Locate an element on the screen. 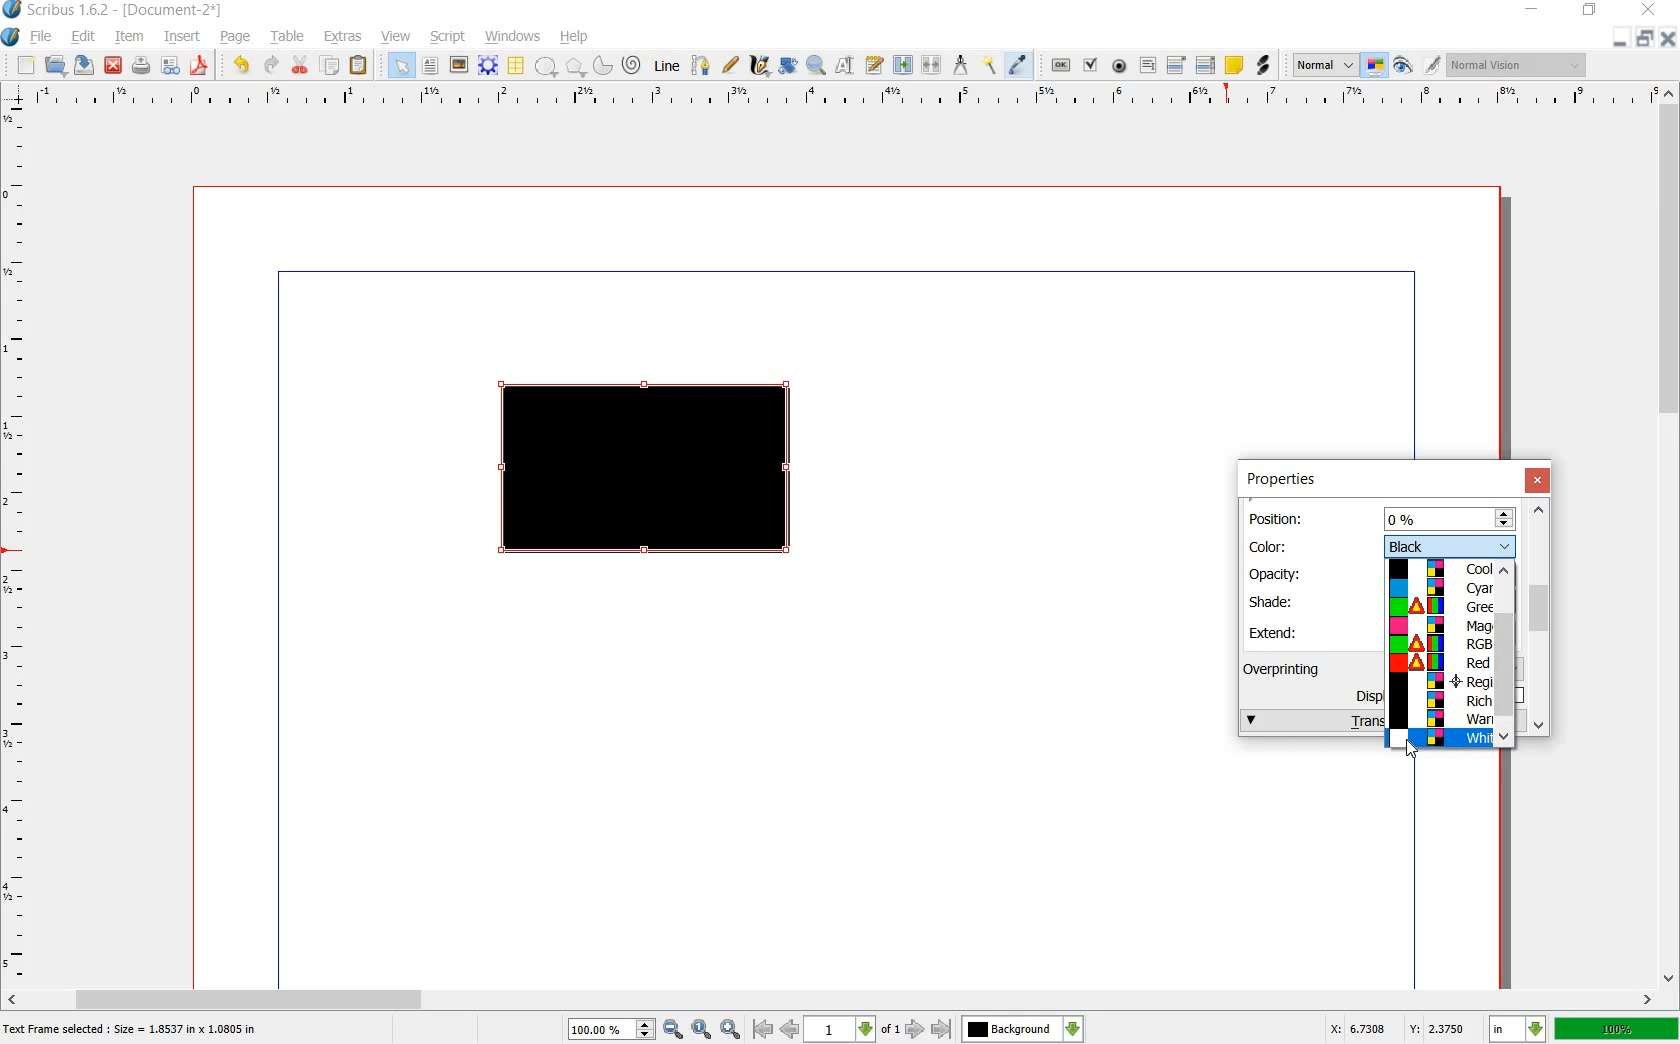  copy is located at coordinates (331, 66).